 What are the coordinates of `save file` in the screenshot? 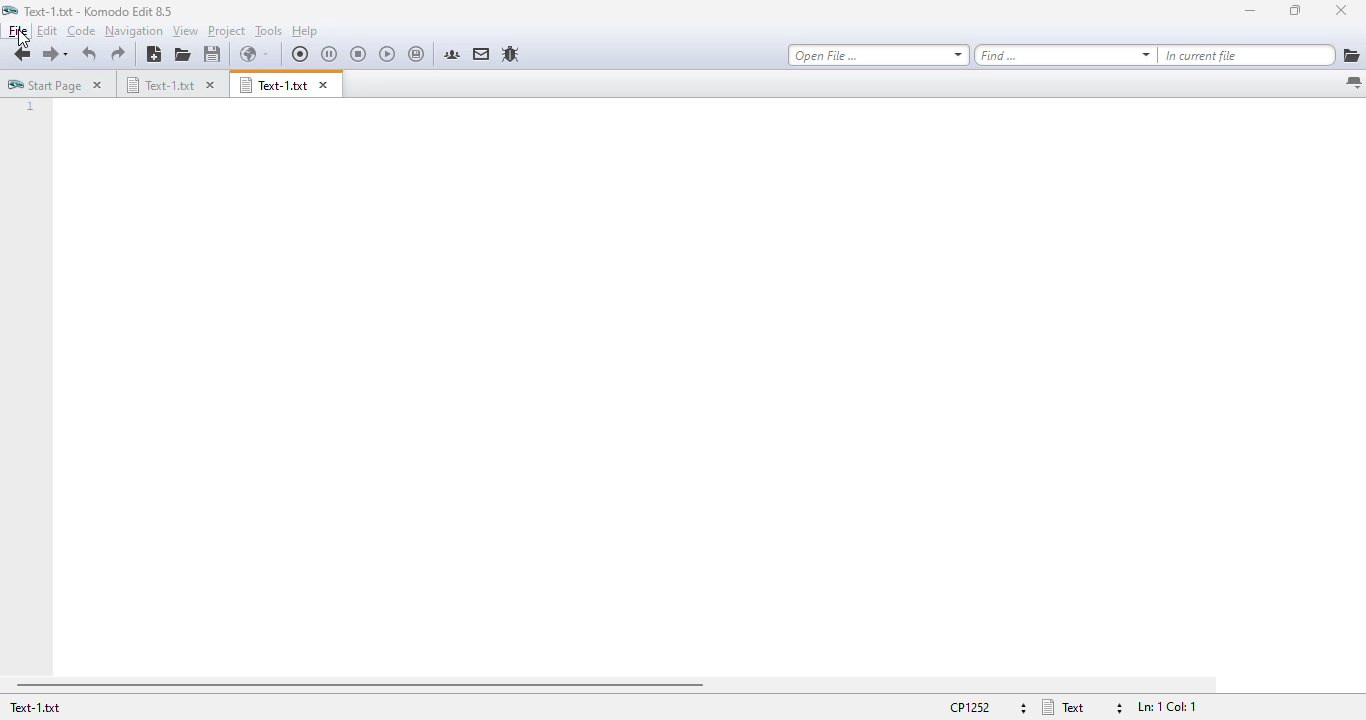 It's located at (213, 54).